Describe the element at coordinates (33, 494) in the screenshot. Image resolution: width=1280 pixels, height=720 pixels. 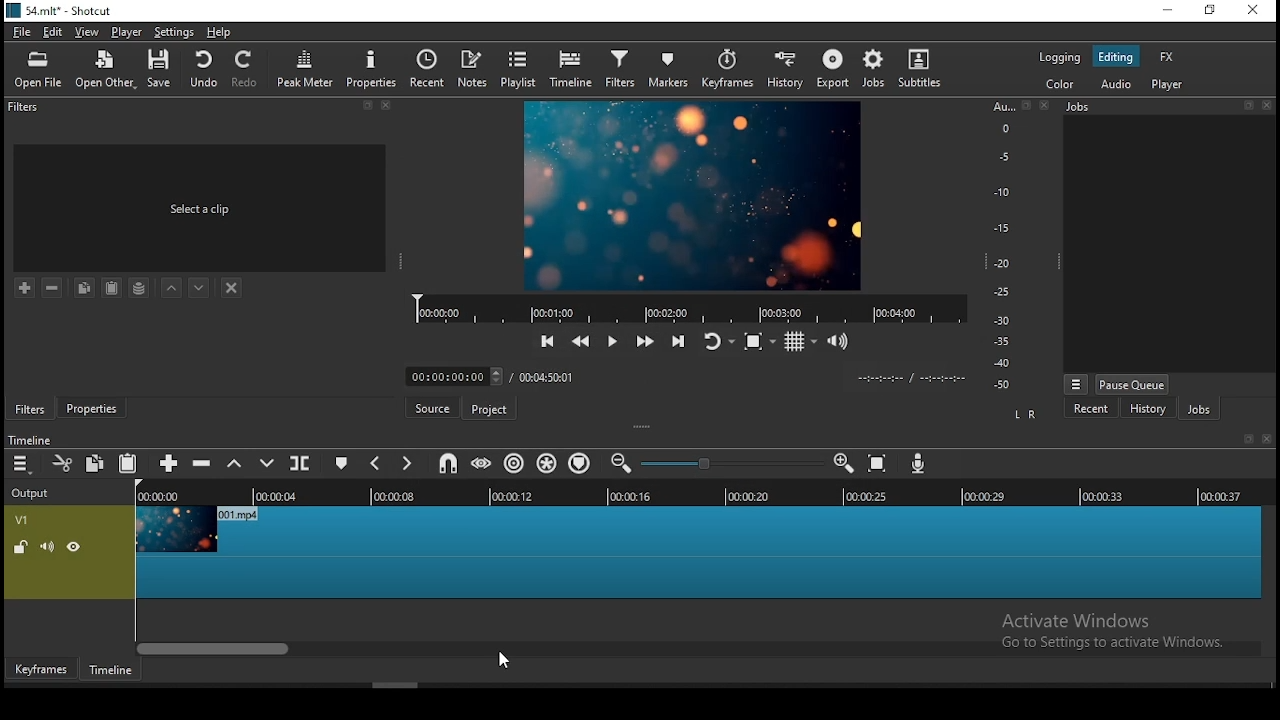
I see `output` at that location.